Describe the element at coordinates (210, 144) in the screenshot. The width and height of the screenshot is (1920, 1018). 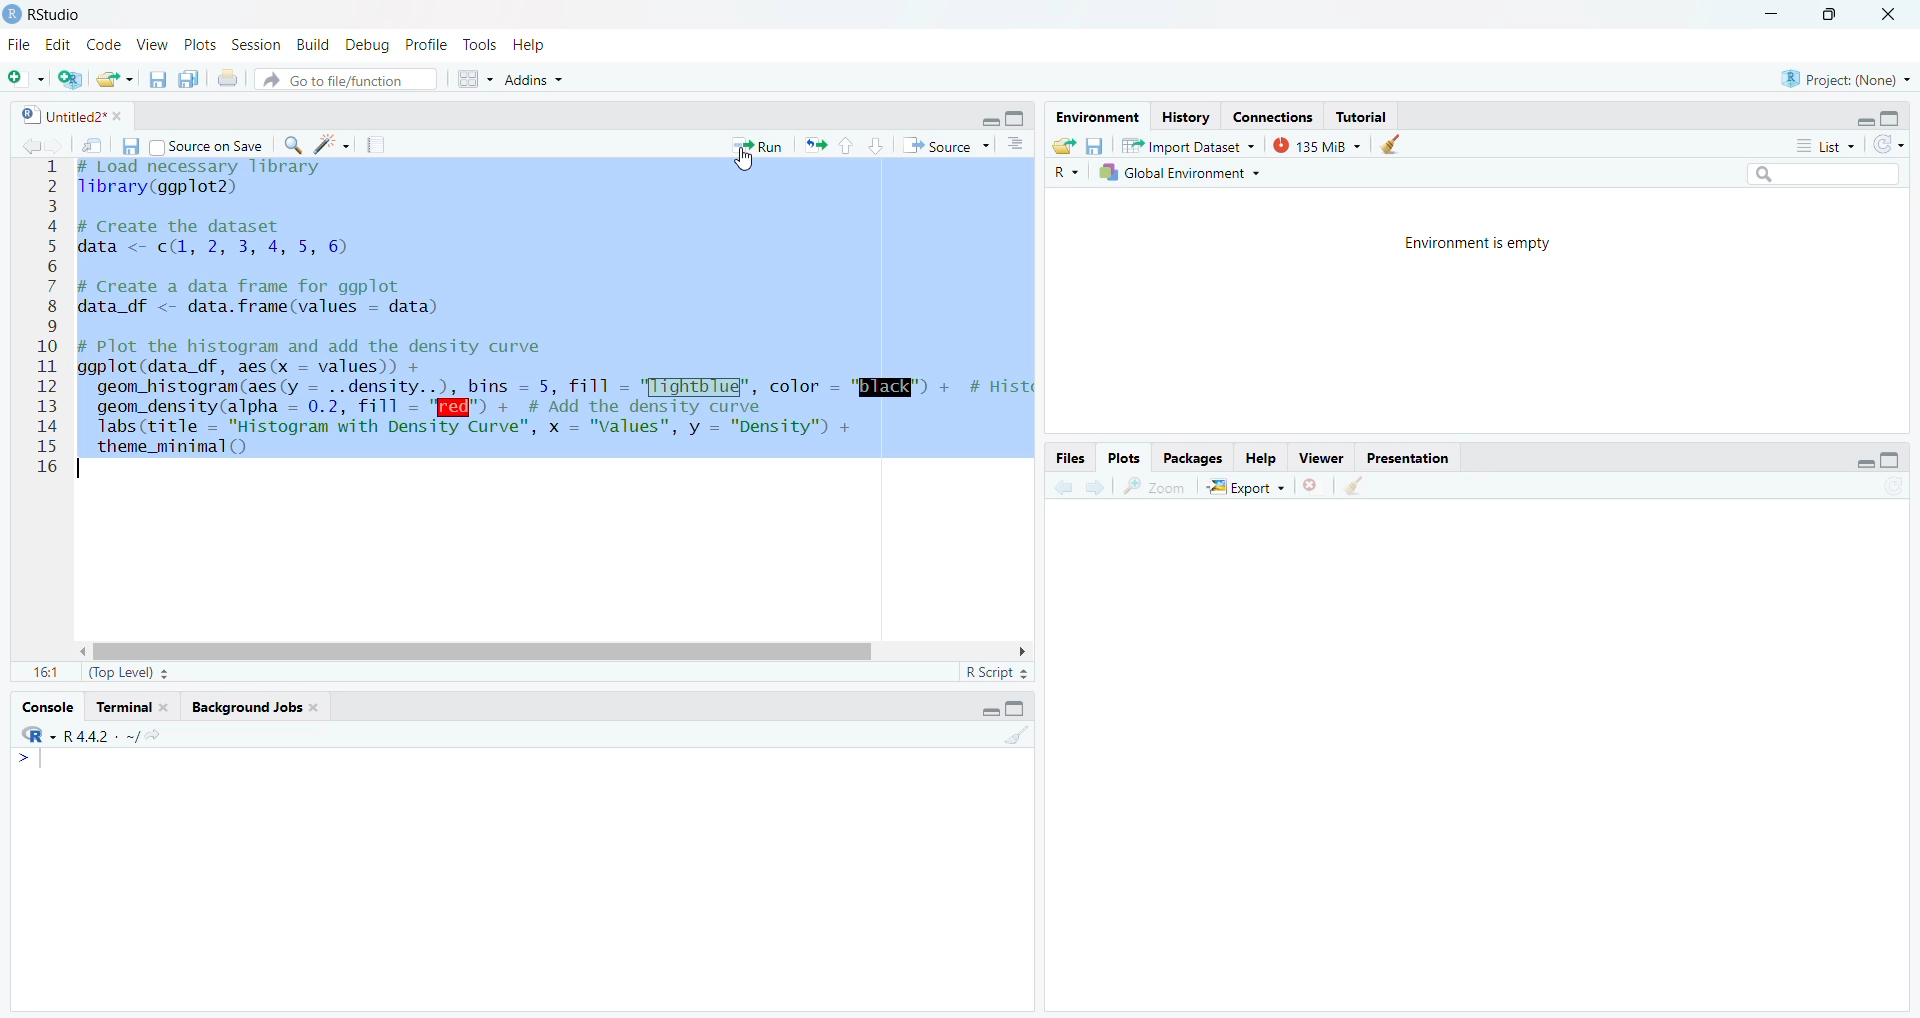
I see `| Source on Save` at that location.